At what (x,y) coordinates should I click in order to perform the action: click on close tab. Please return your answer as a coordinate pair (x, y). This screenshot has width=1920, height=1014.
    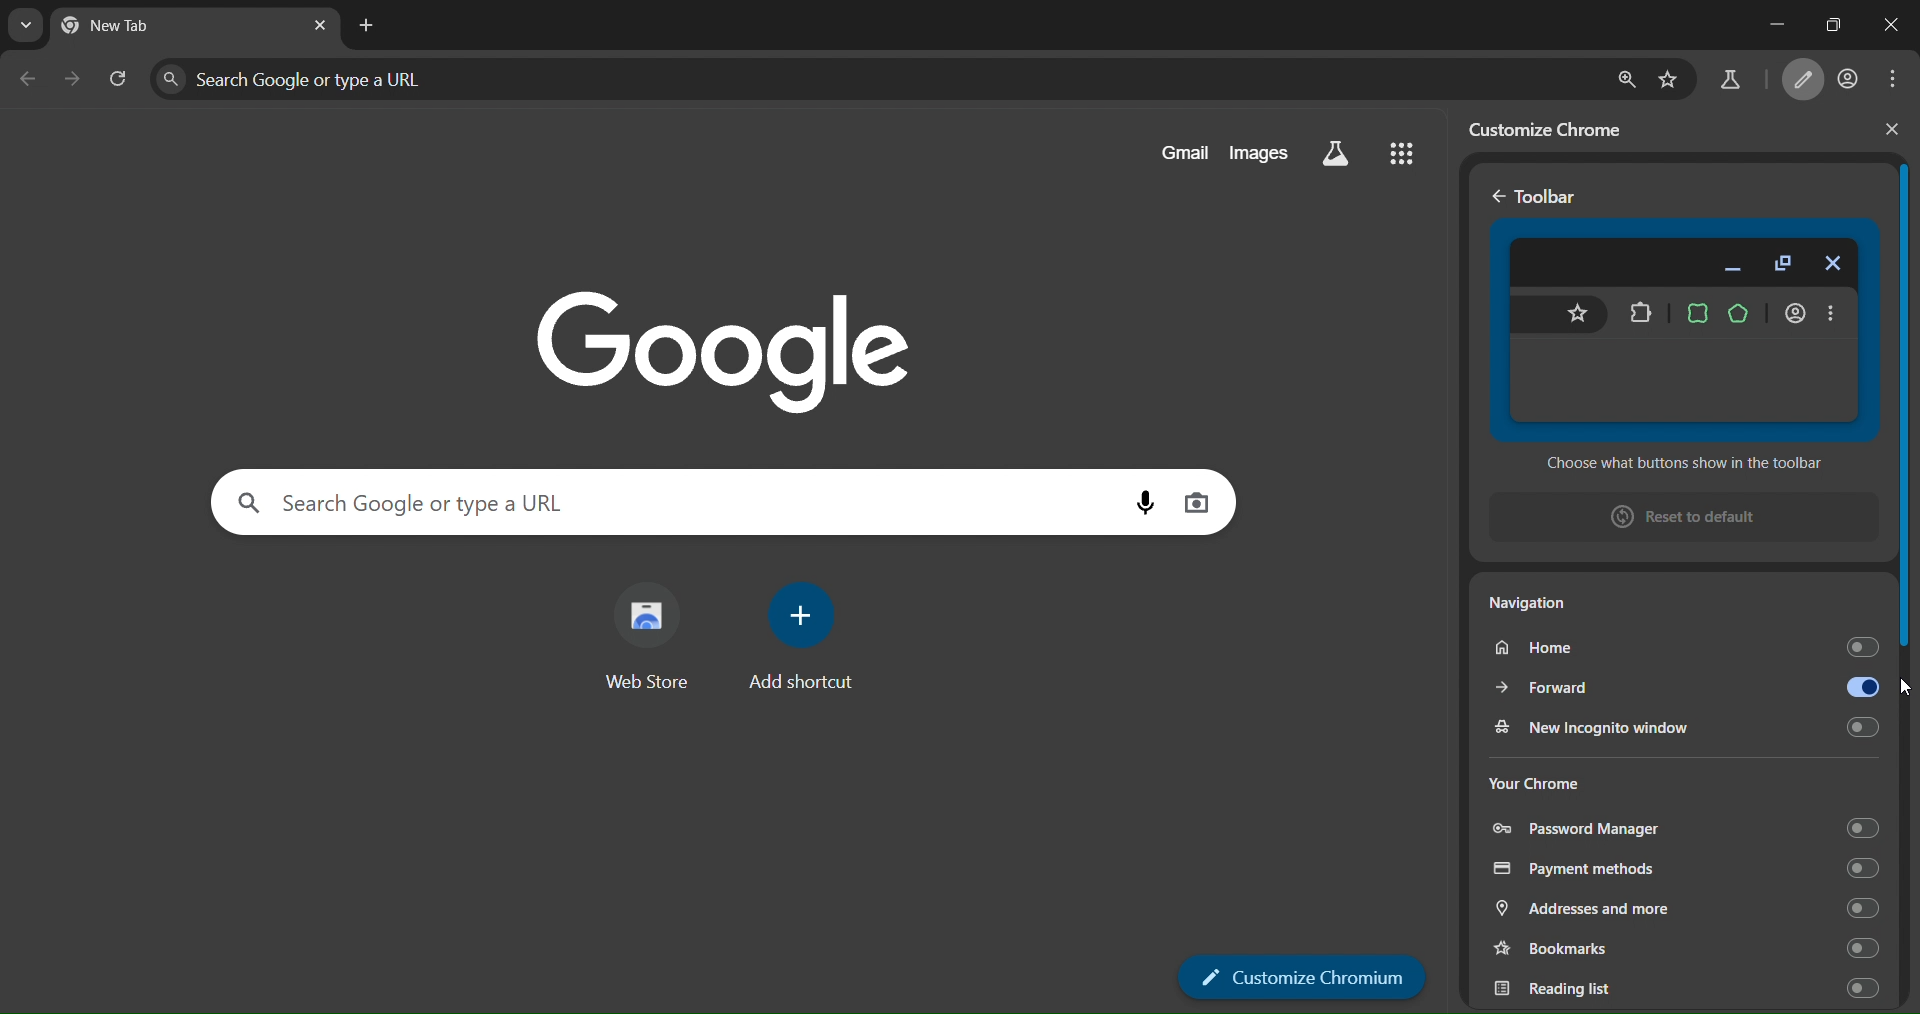
    Looking at the image, I should click on (319, 25).